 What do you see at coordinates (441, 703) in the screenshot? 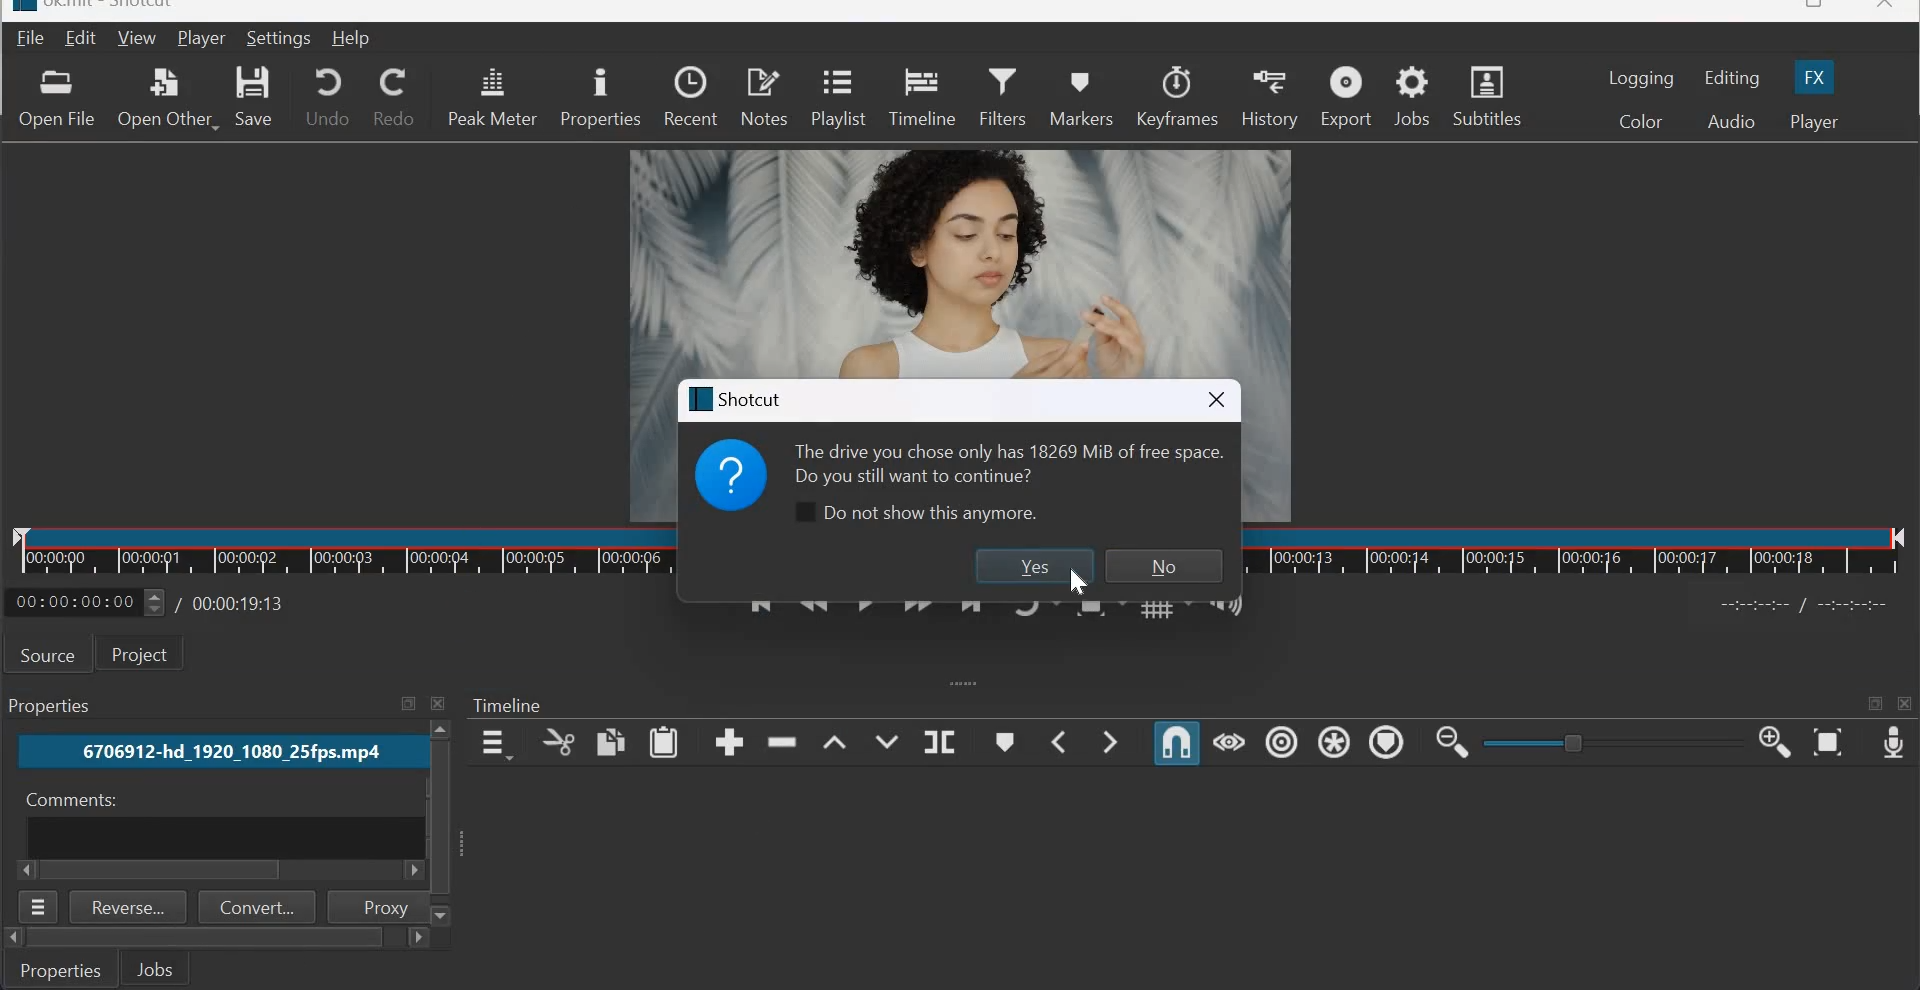
I see `close` at bounding box center [441, 703].